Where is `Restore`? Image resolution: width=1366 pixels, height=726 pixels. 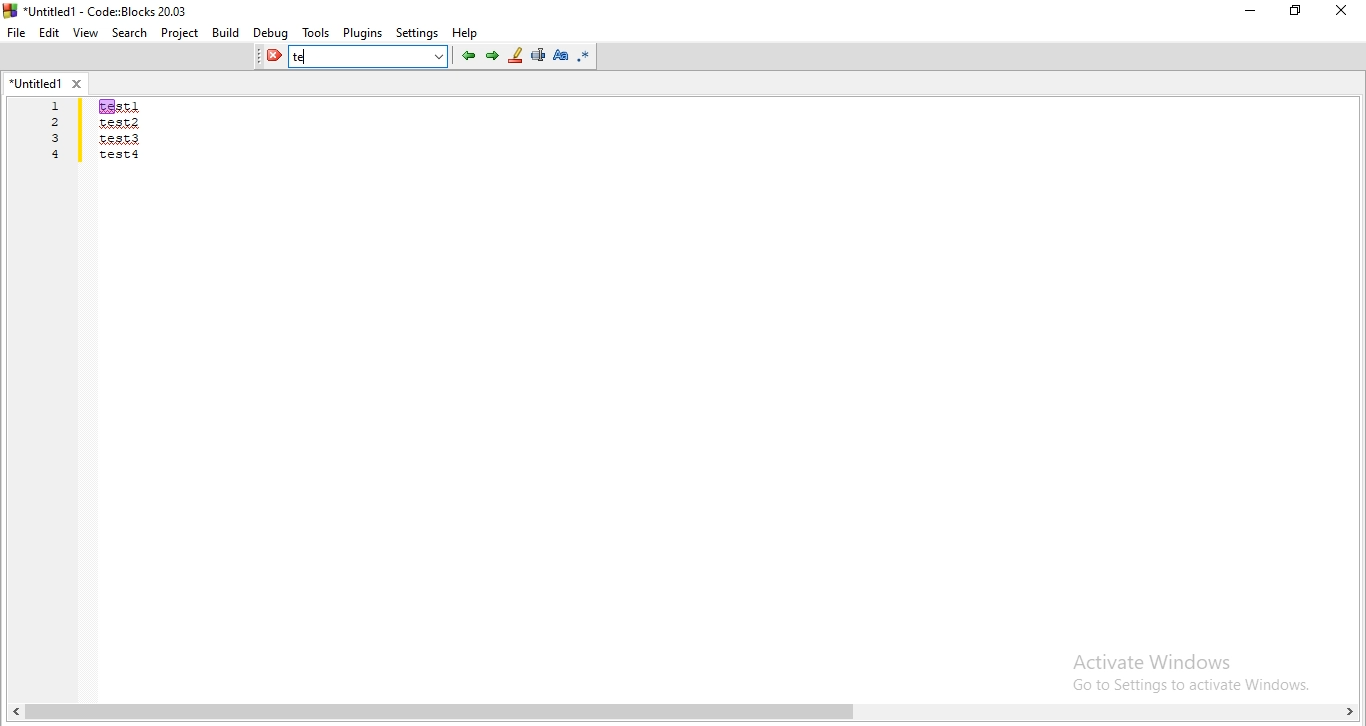
Restore is located at coordinates (1295, 13).